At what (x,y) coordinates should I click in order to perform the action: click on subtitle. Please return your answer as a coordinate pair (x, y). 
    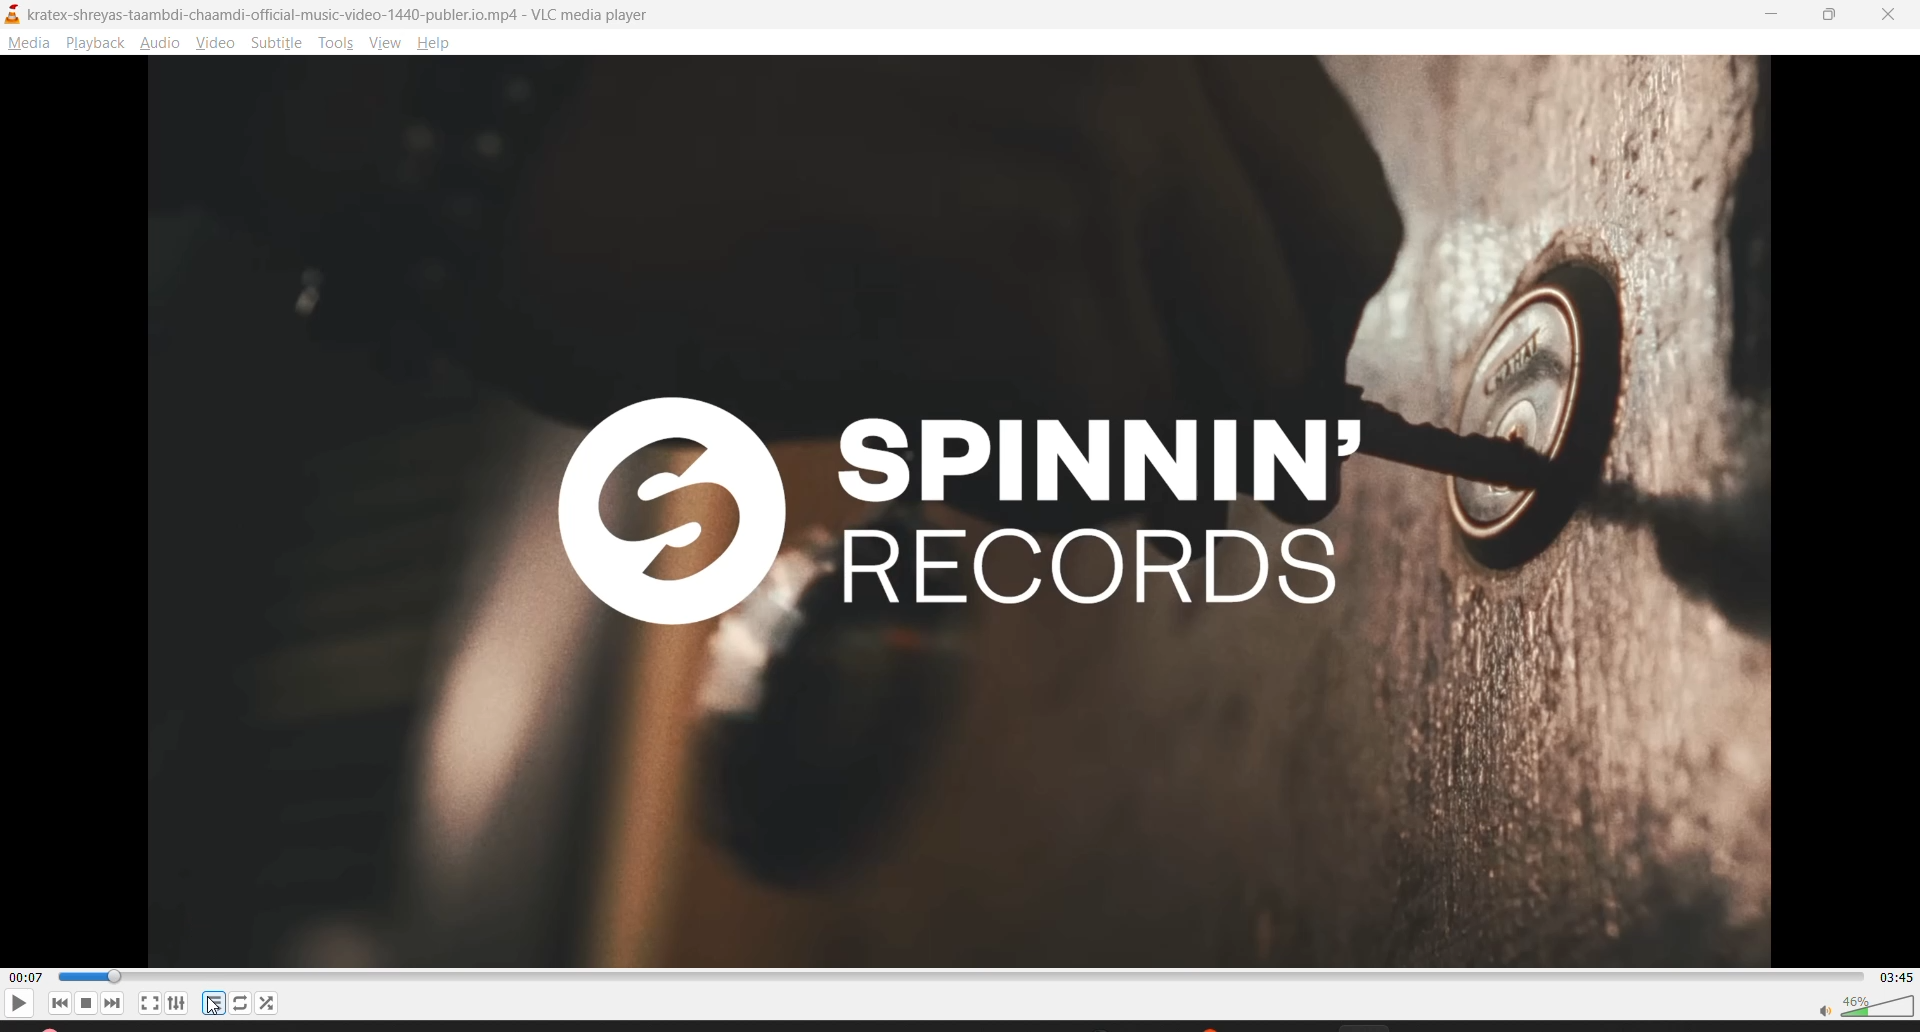
    Looking at the image, I should click on (277, 44).